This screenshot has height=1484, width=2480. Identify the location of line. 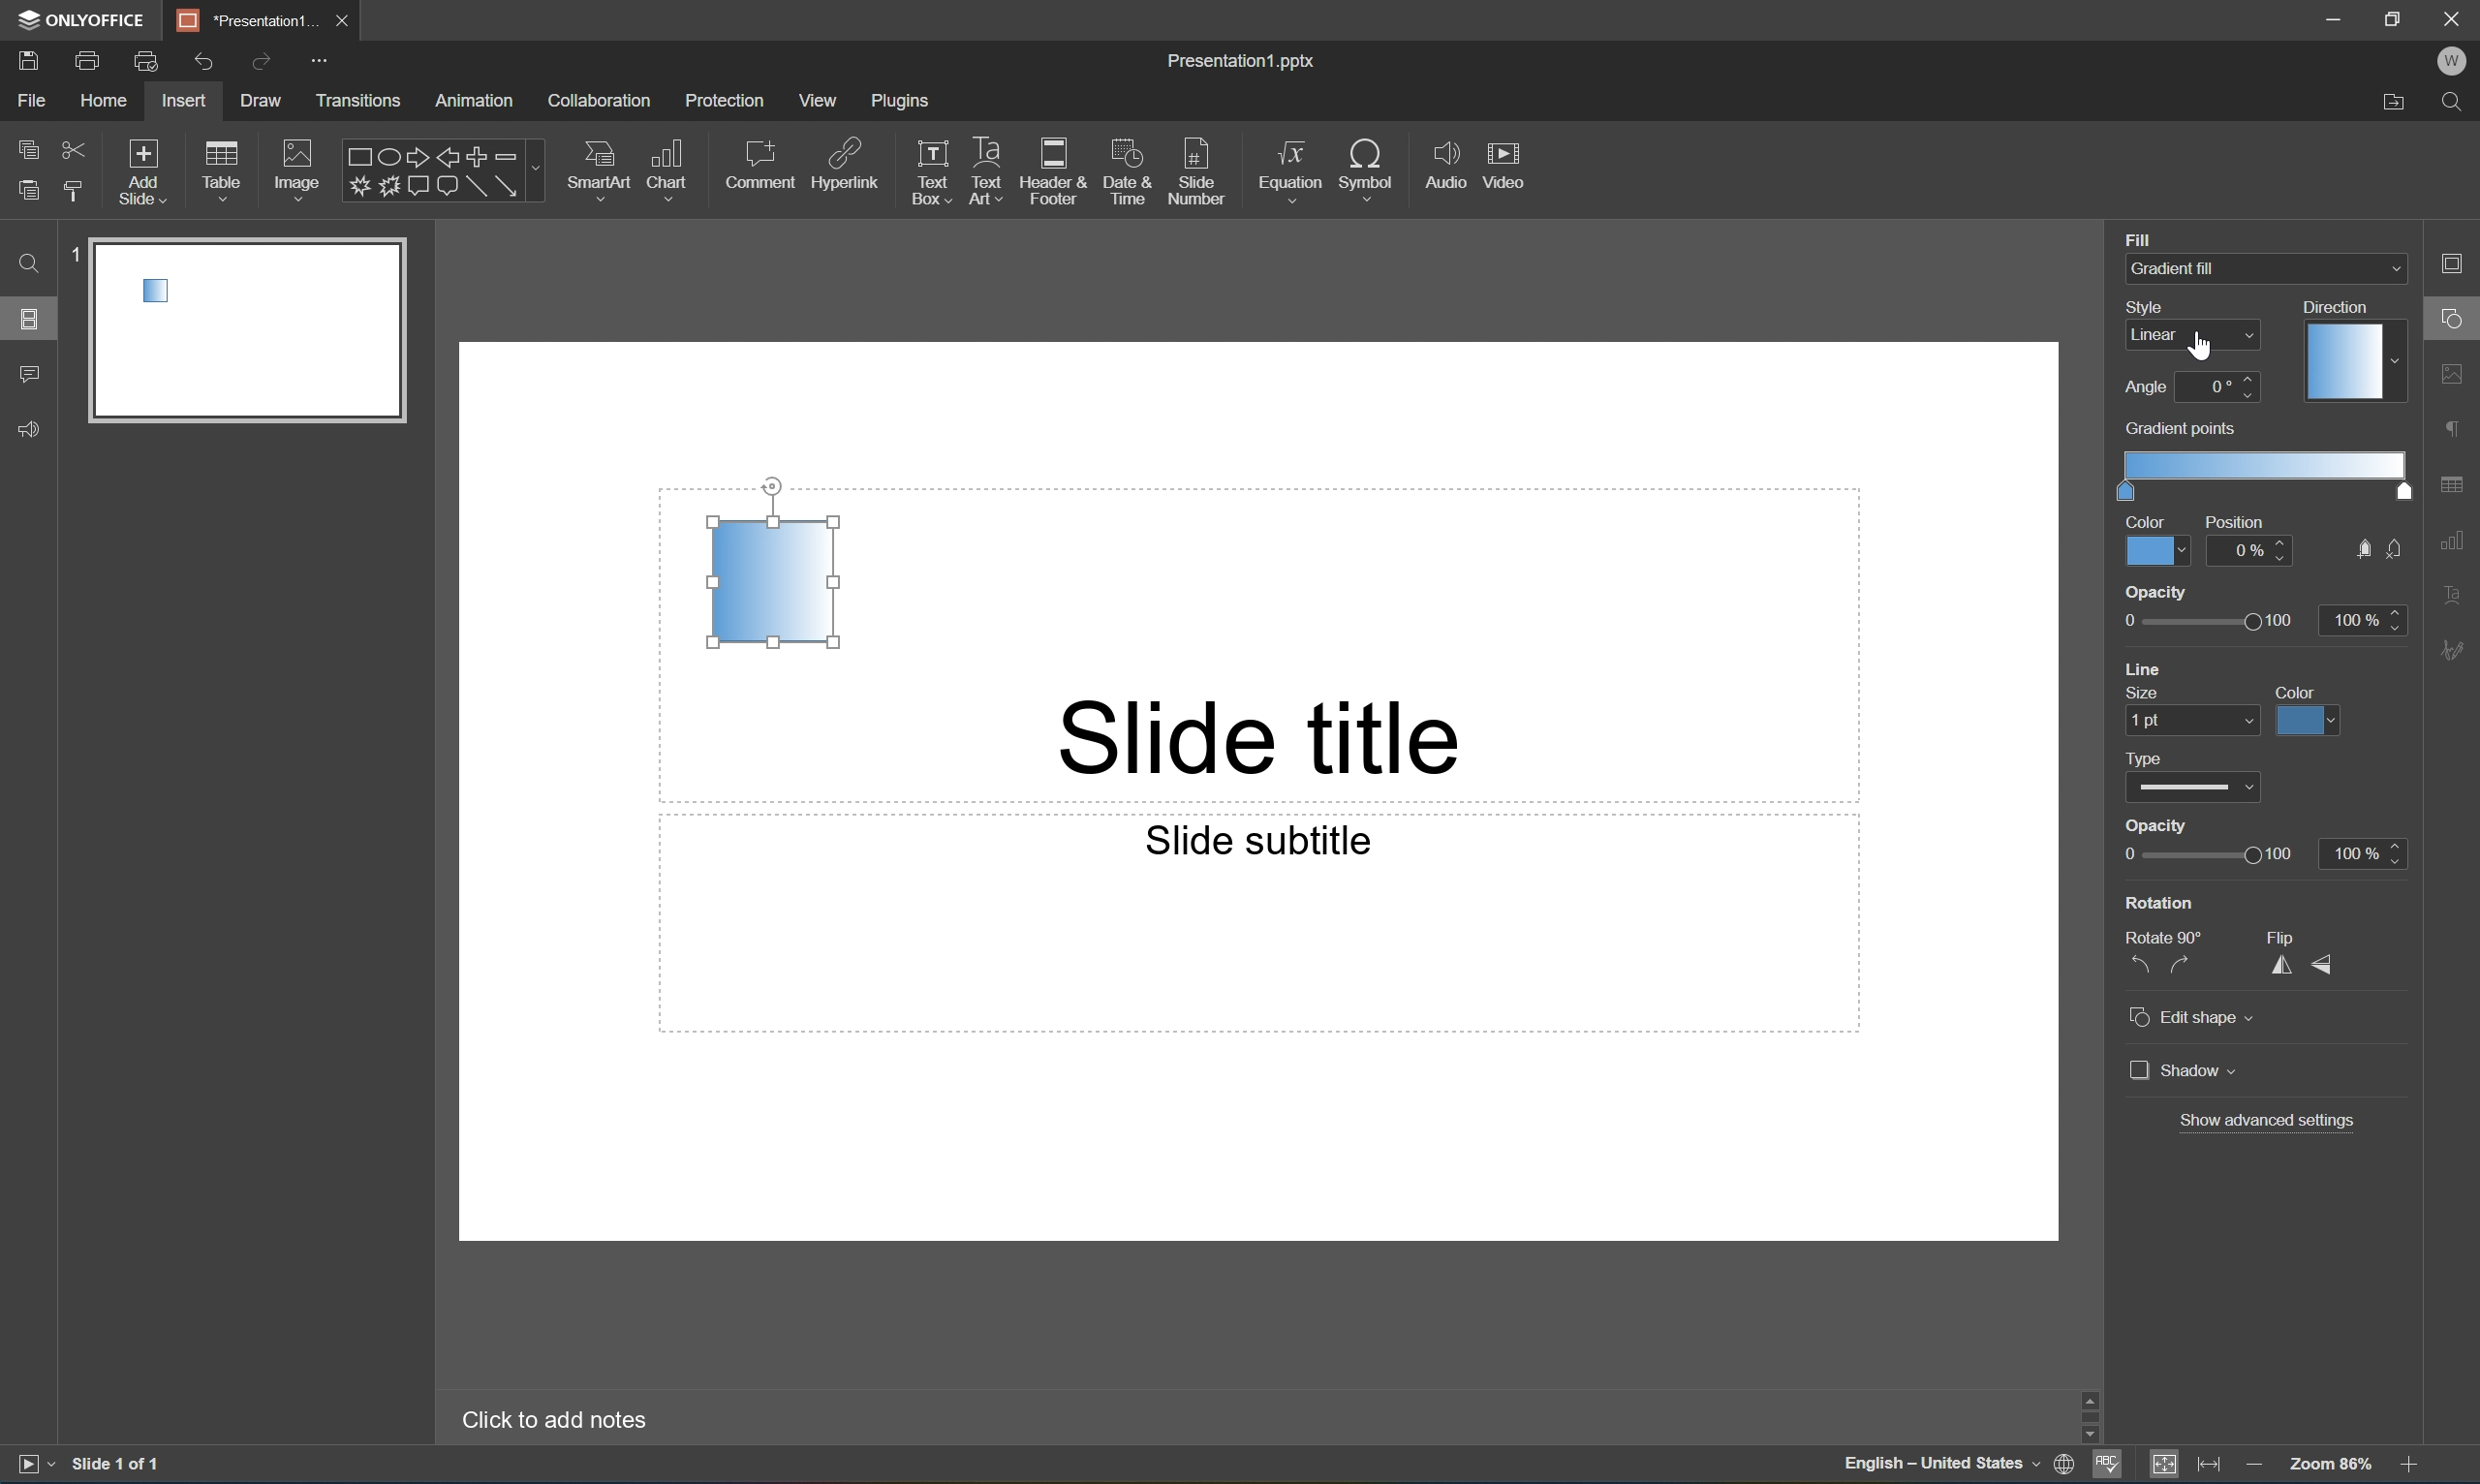
(2147, 671).